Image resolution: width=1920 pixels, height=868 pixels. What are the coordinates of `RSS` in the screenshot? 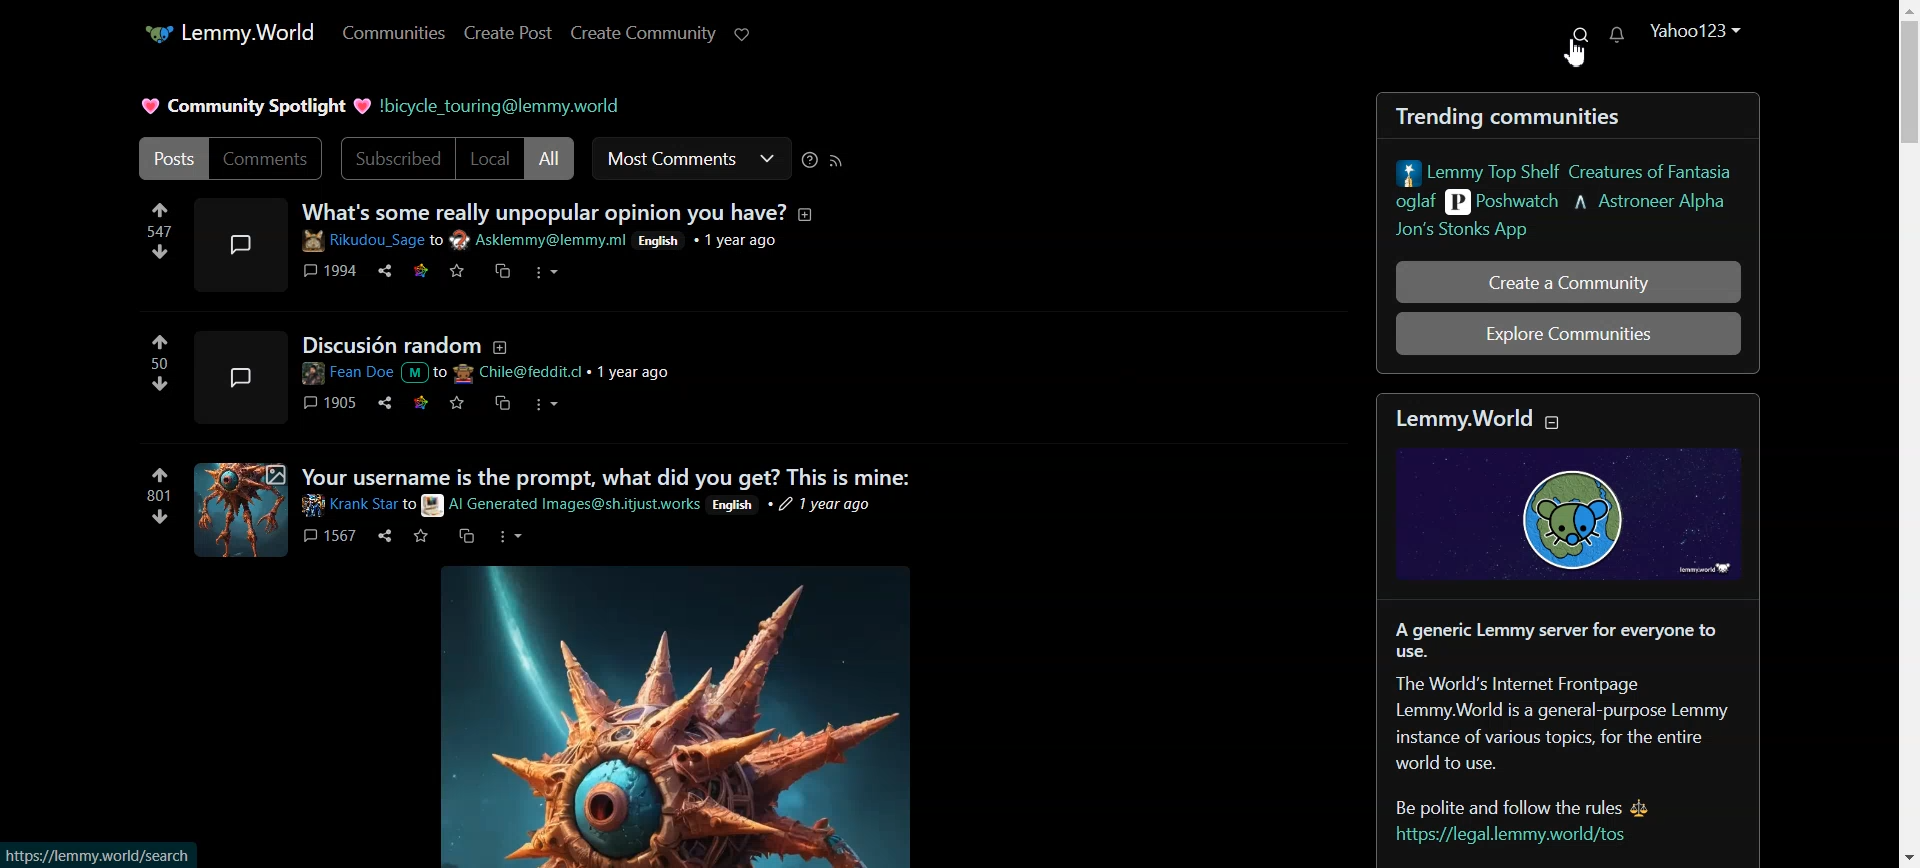 It's located at (835, 161).